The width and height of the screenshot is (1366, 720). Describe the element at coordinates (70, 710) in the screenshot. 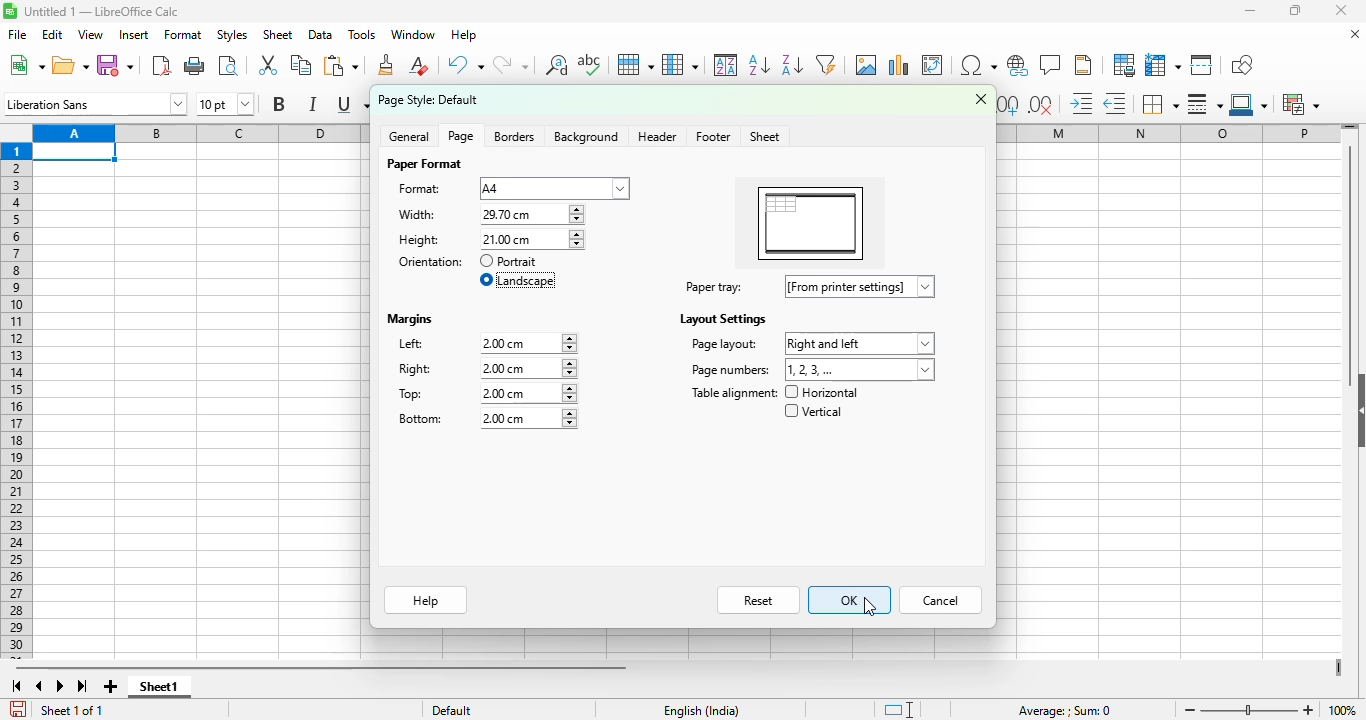

I see `sheet 1 of 1` at that location.